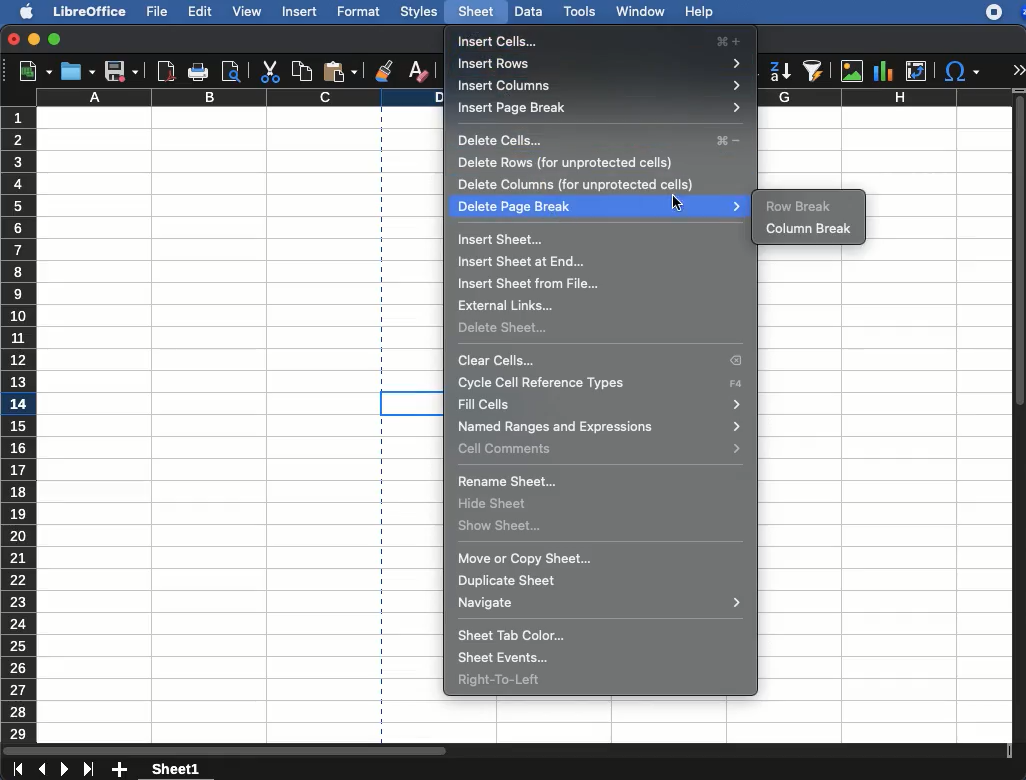 Image resolution: width=1026 pixels, height=780 pixels. Describe the element at coordinates (230, 71) in the screenshot. I see `print preview` at that location.